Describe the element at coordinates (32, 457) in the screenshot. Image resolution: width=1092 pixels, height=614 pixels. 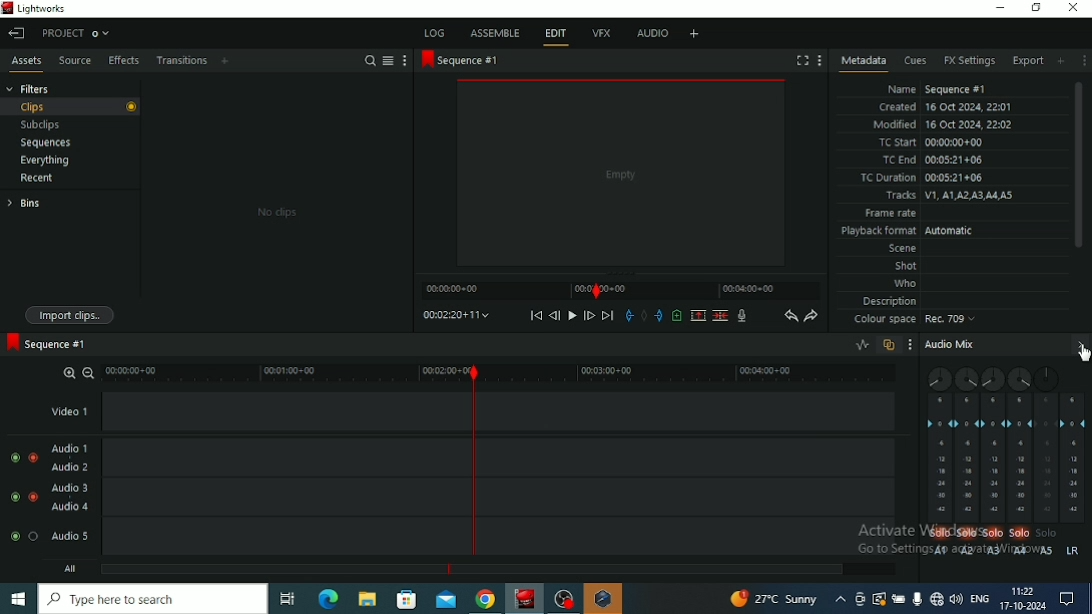
I see `Solo this track` at that location.